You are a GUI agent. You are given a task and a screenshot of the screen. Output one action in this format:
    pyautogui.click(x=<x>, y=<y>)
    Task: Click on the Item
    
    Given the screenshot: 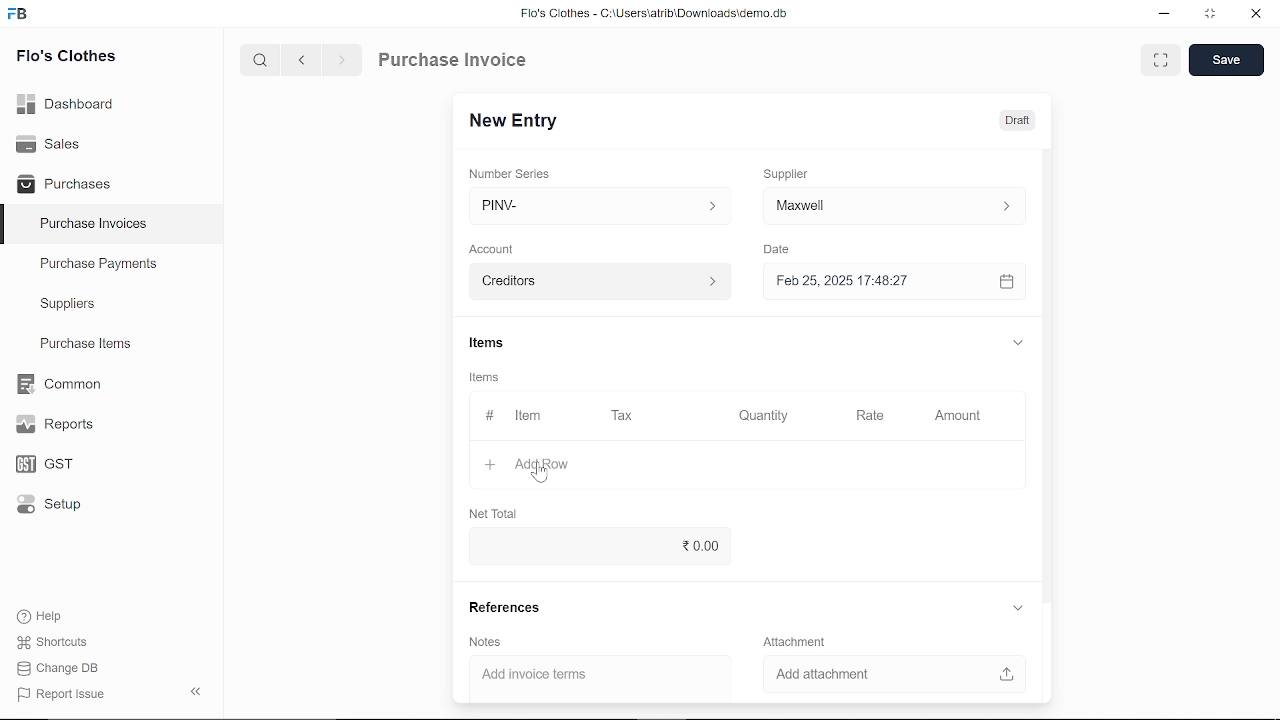 What is the action you would take?
    pyautogui.click(x=514, y=416)
    